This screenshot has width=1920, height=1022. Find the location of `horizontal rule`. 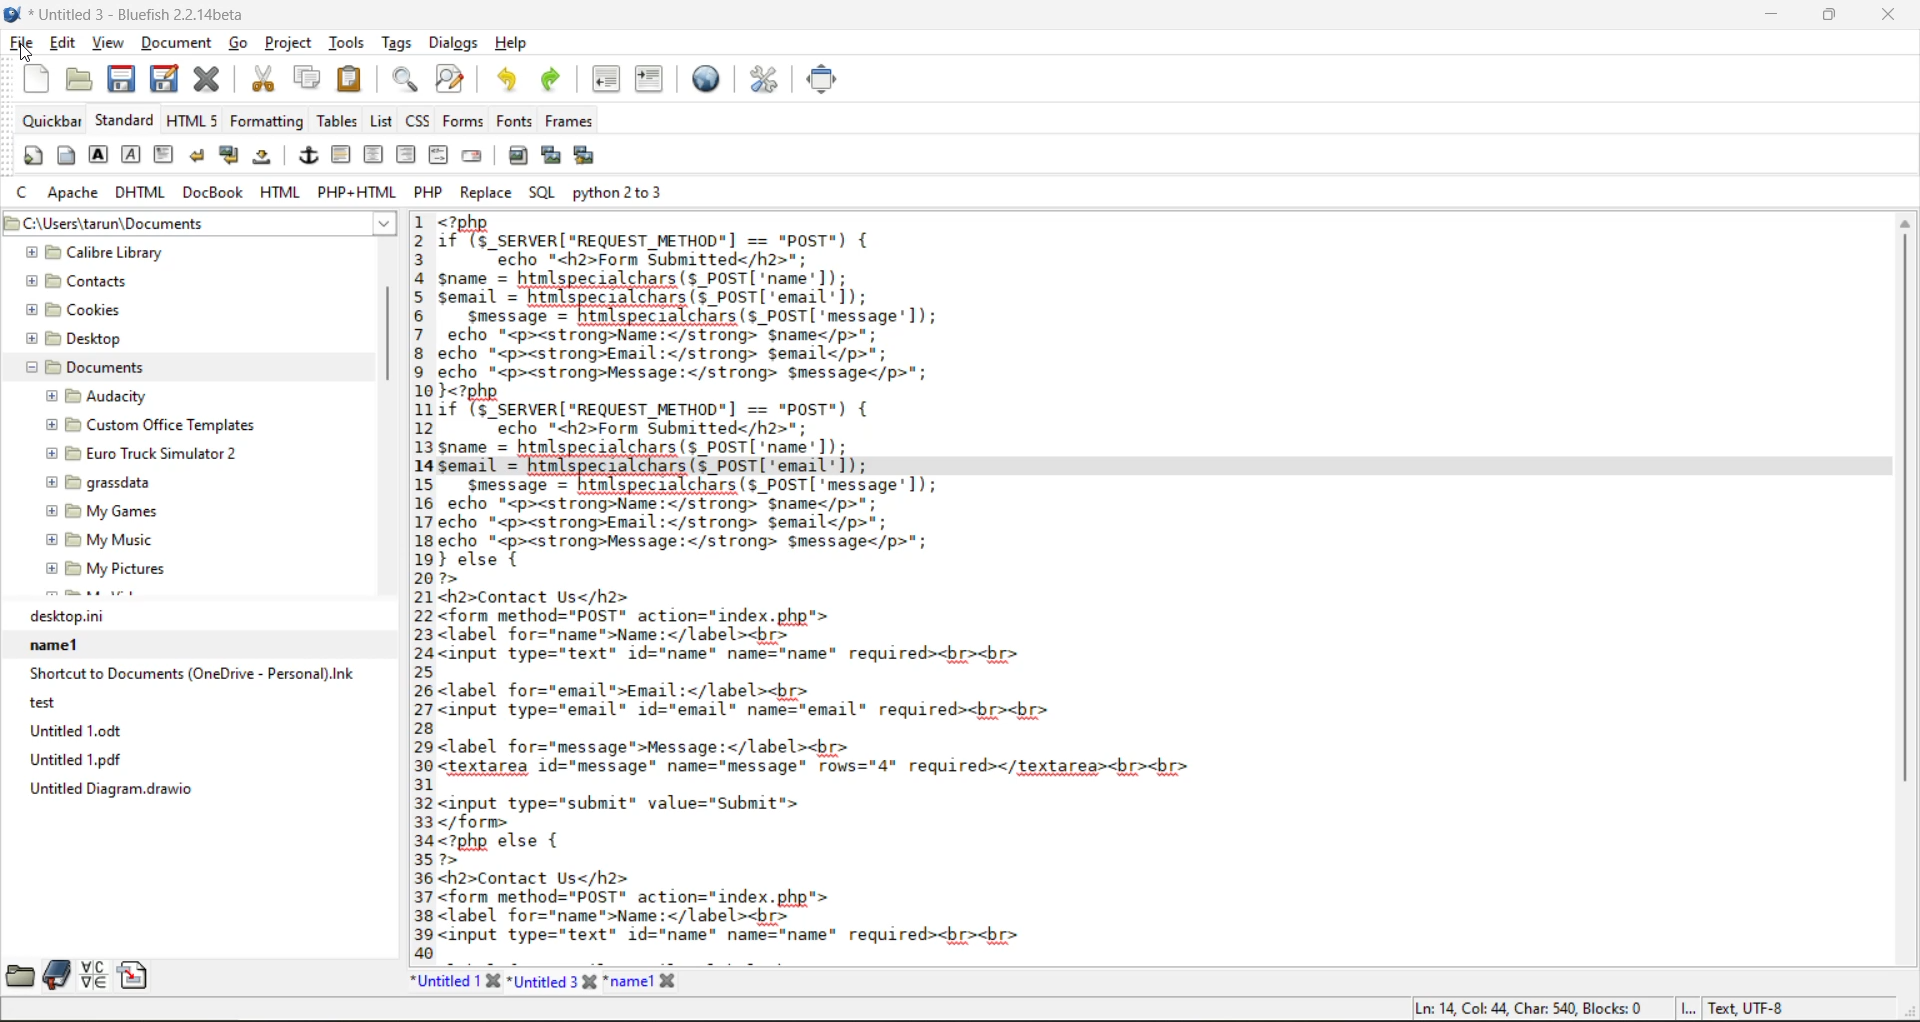

horizontal rule is located at coordinates (342, 155).